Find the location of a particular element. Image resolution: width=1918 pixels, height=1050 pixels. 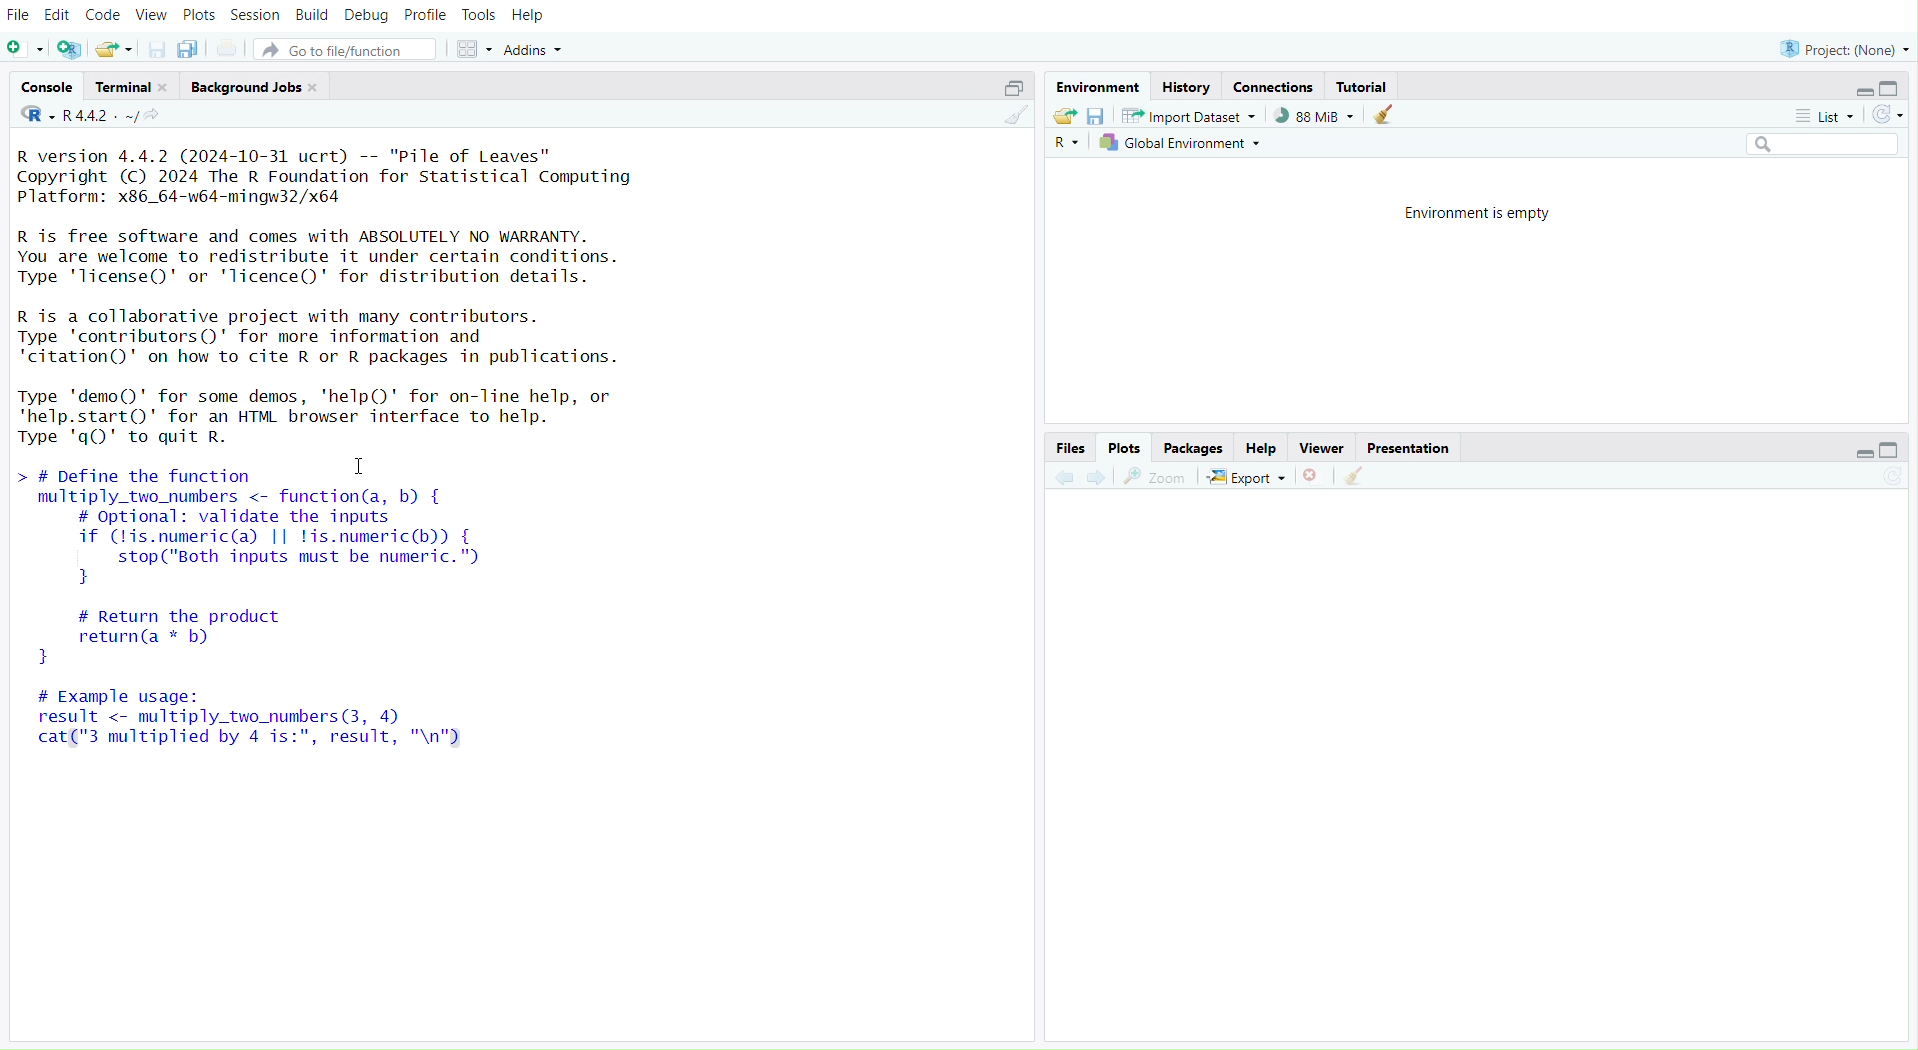

Print the current file is located at coordinates (233, 48).